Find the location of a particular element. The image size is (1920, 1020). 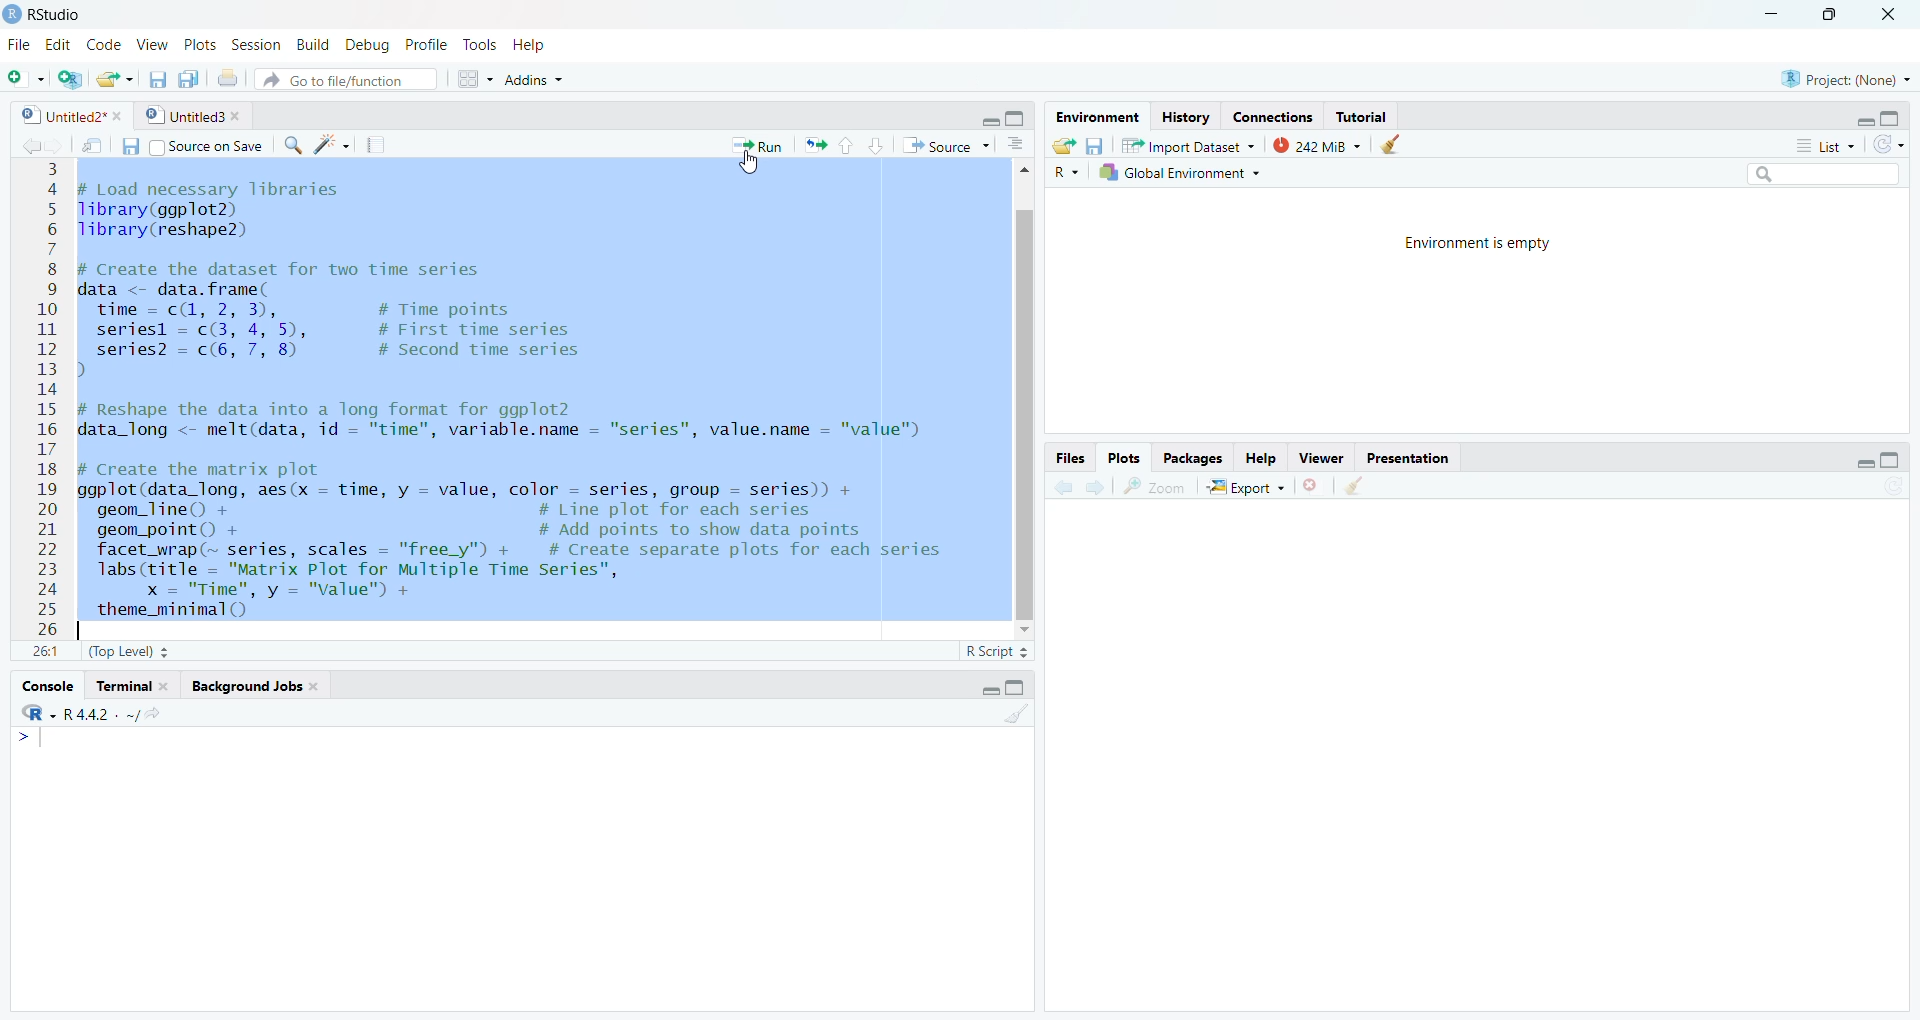

Maximize is located at coordinates (1834, 14).